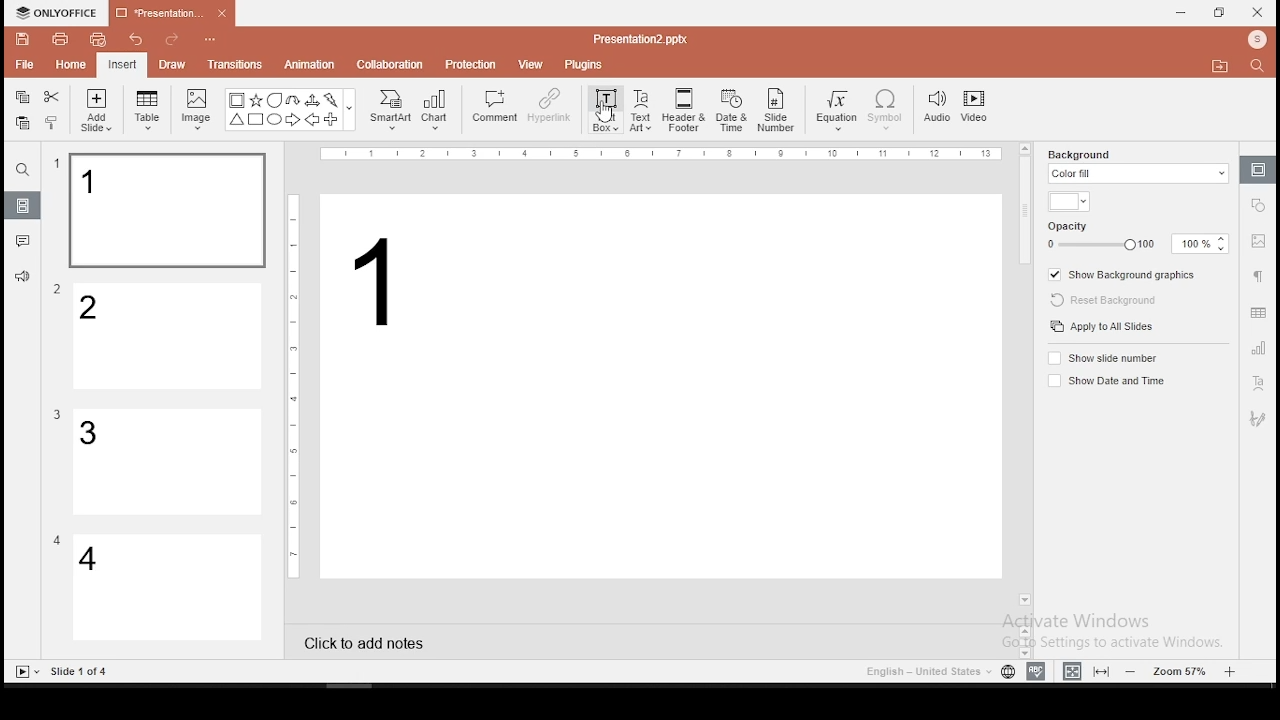 The height and width of the screenshot is (720, 1280). What do you see at coordinates (640, 38) in the screenshot?
I see `` at bounding box center [640, 38].